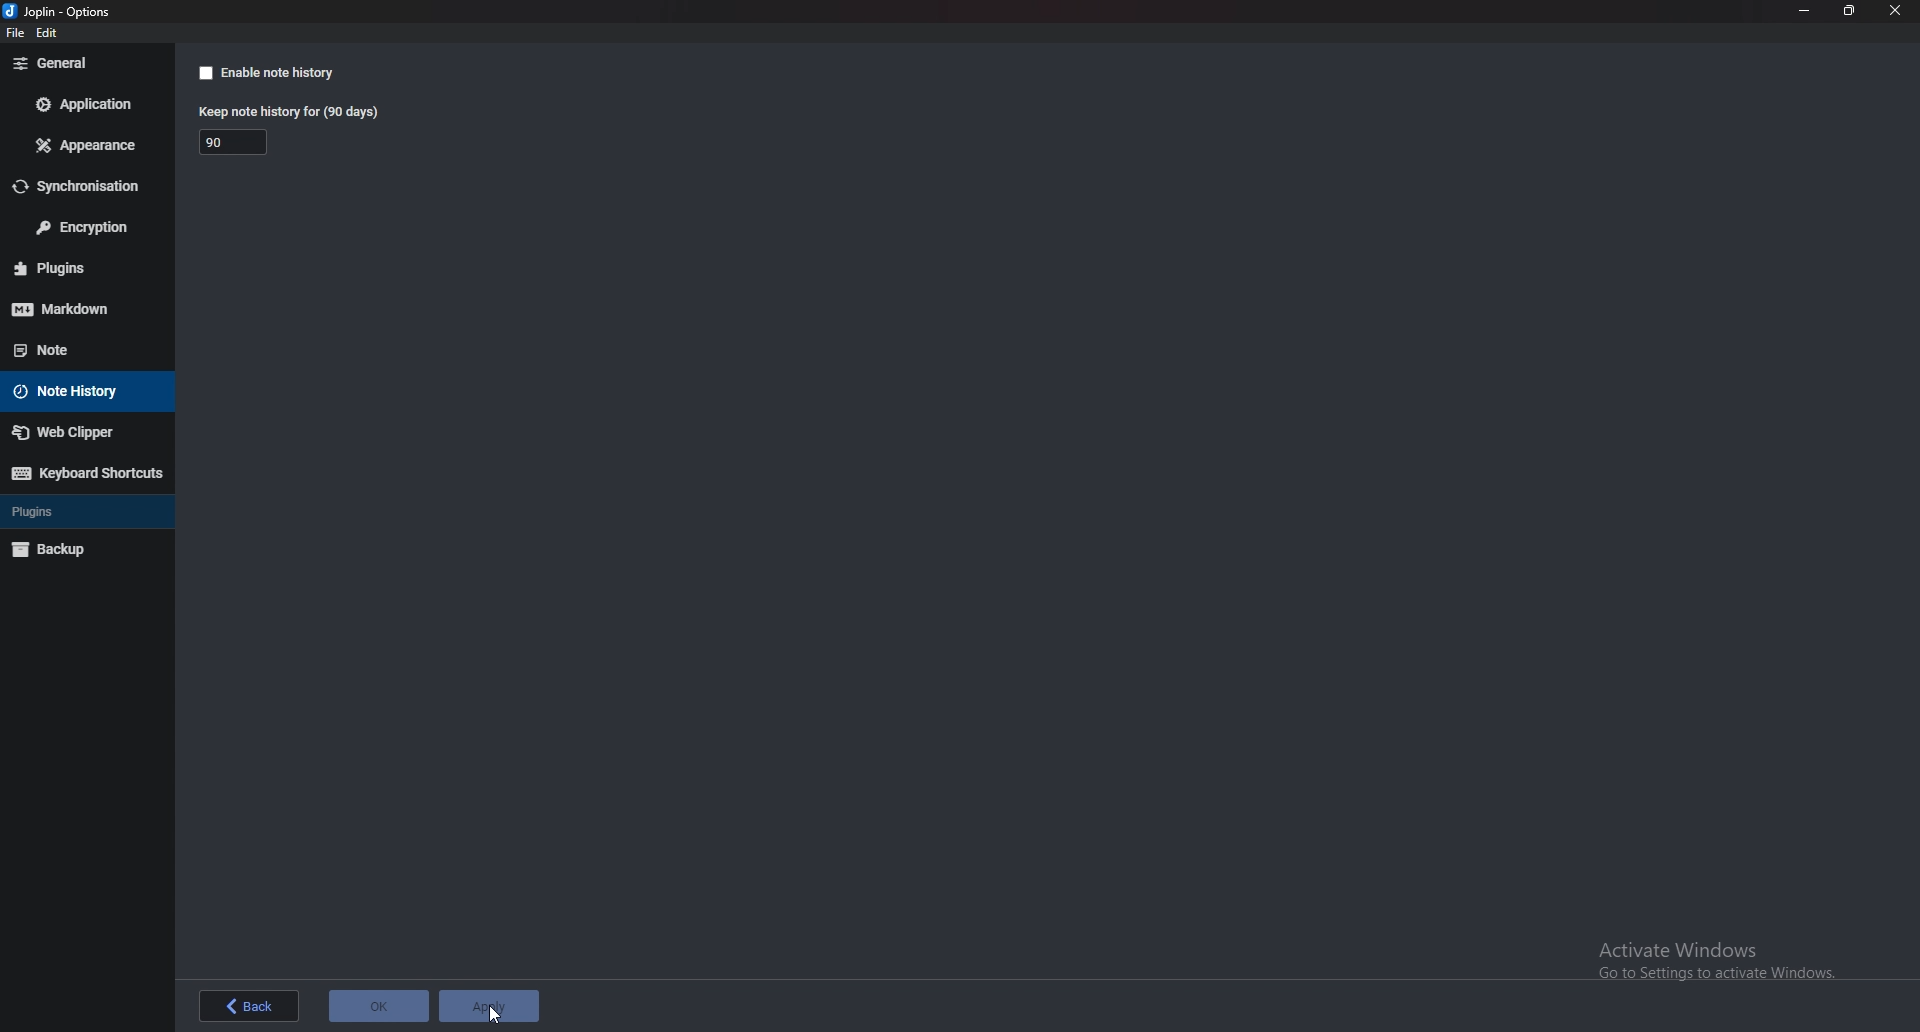  What do you see at coordinates (14, 34) in the screenshot?
I see `file` at bounding box center [14, 34].